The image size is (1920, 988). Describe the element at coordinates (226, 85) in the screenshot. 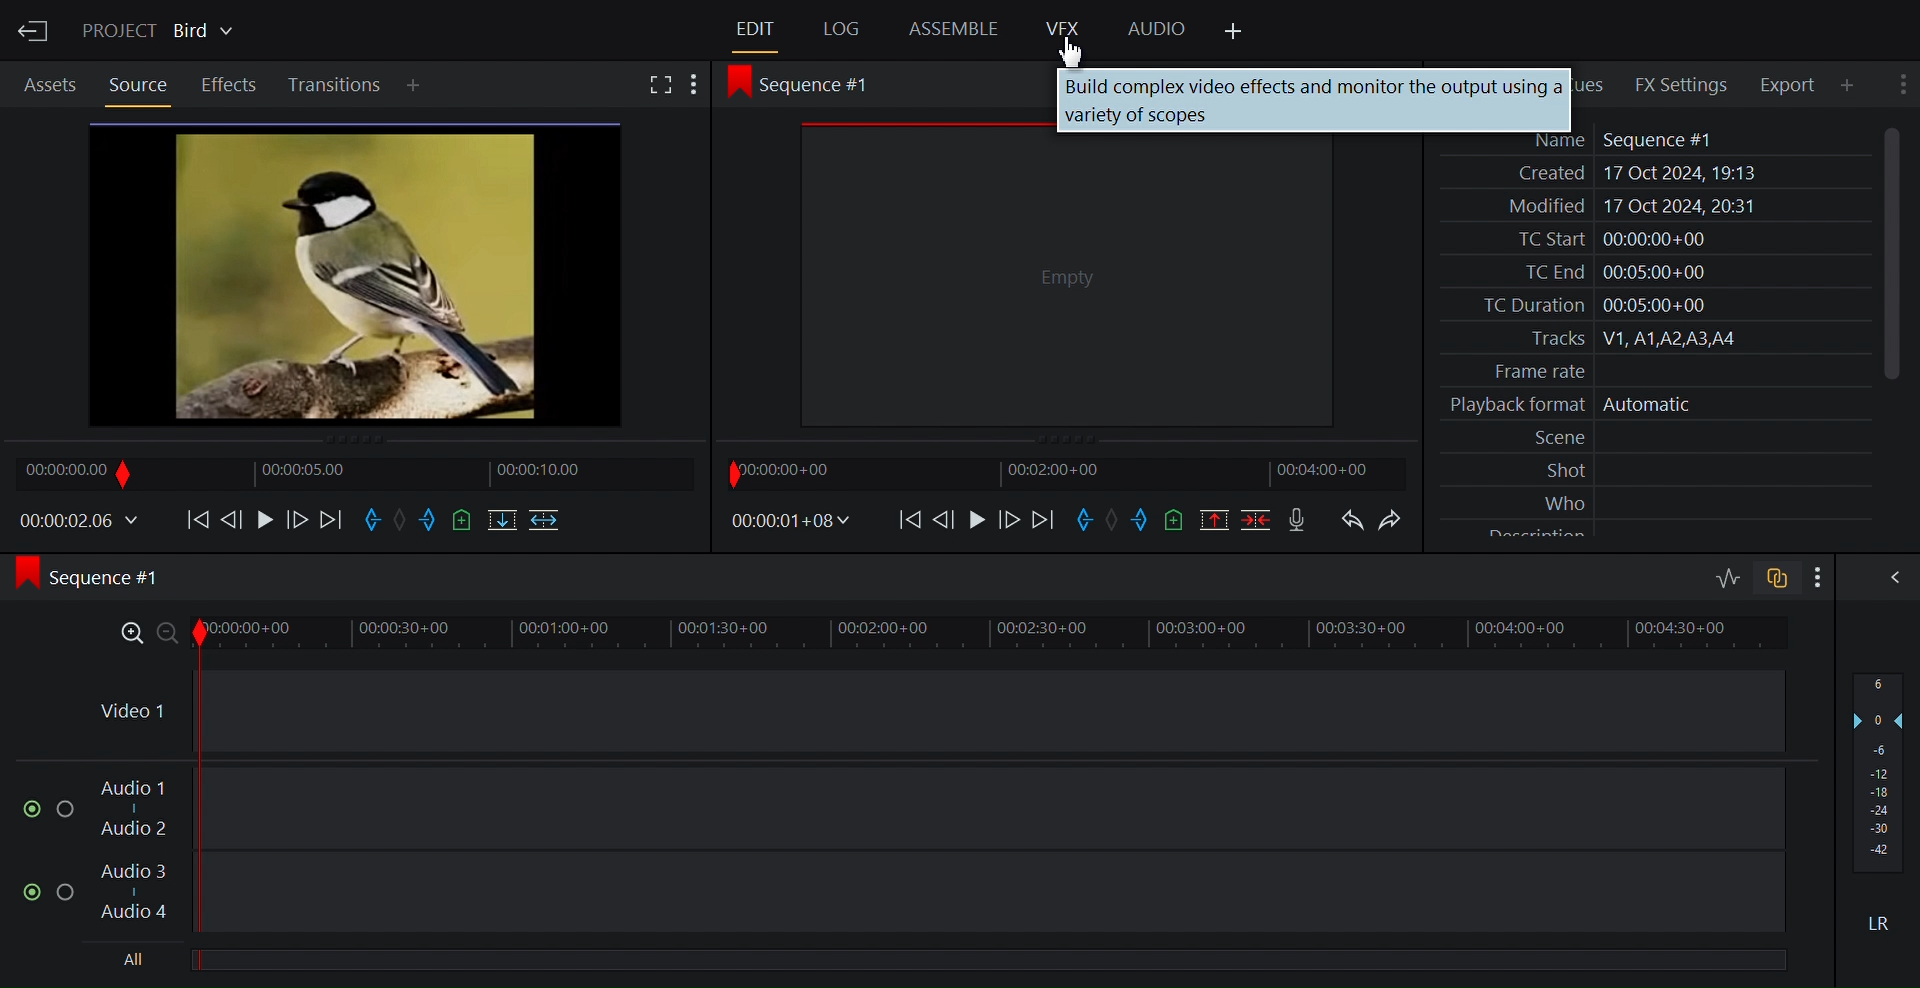

I see `Effects` at that location.